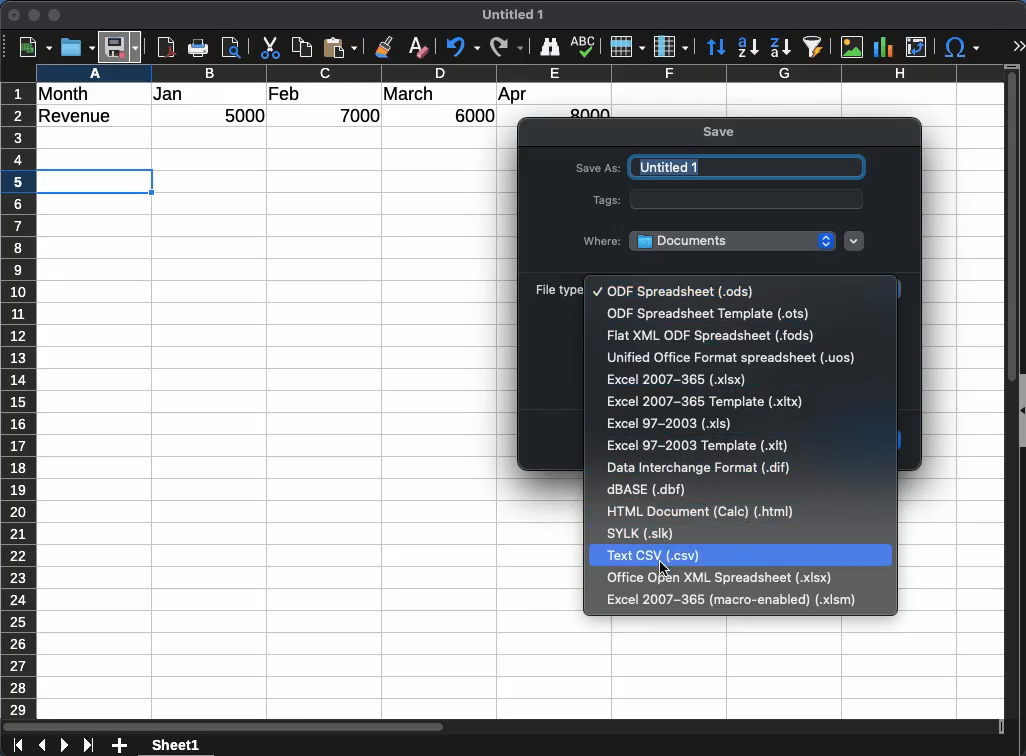  What do you see at coordinates (748, 199) in the screenshot?
I see `text box` at bounding box center [748, 199].